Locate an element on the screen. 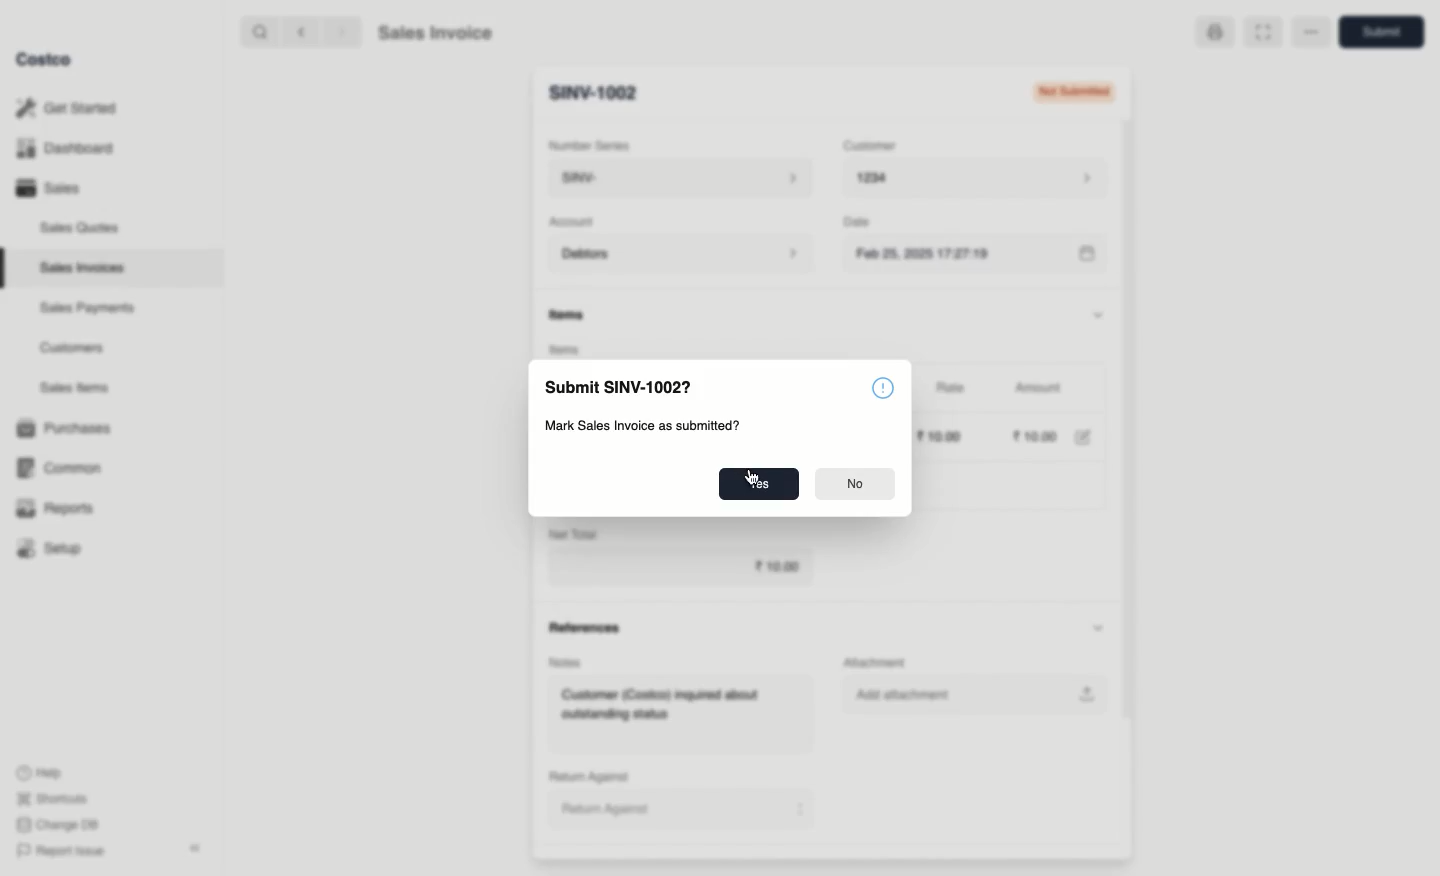 The height and width of the screenshot is (876, 1440). Yes is located at coordinates (757, 485).